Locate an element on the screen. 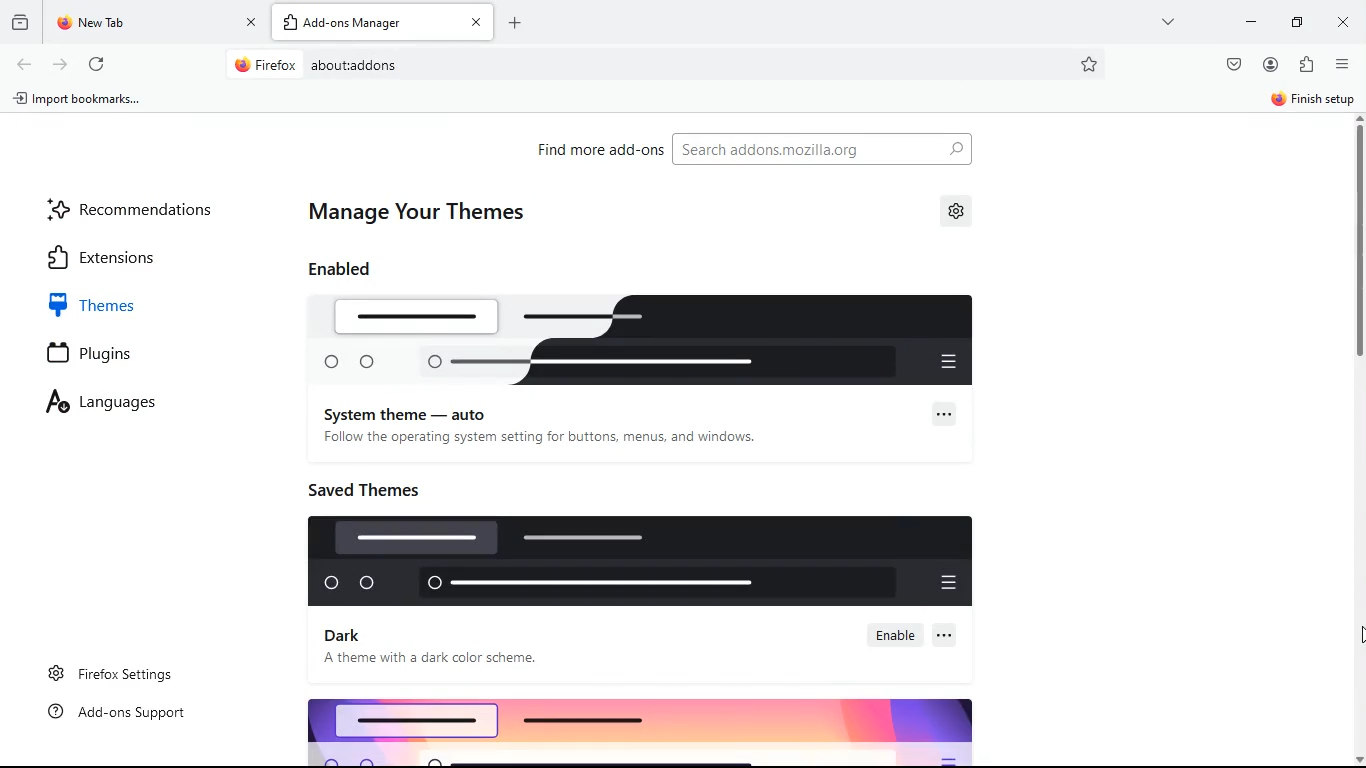 This screenshot has height=768, width=1366. search is located at coordinates (824, 150).